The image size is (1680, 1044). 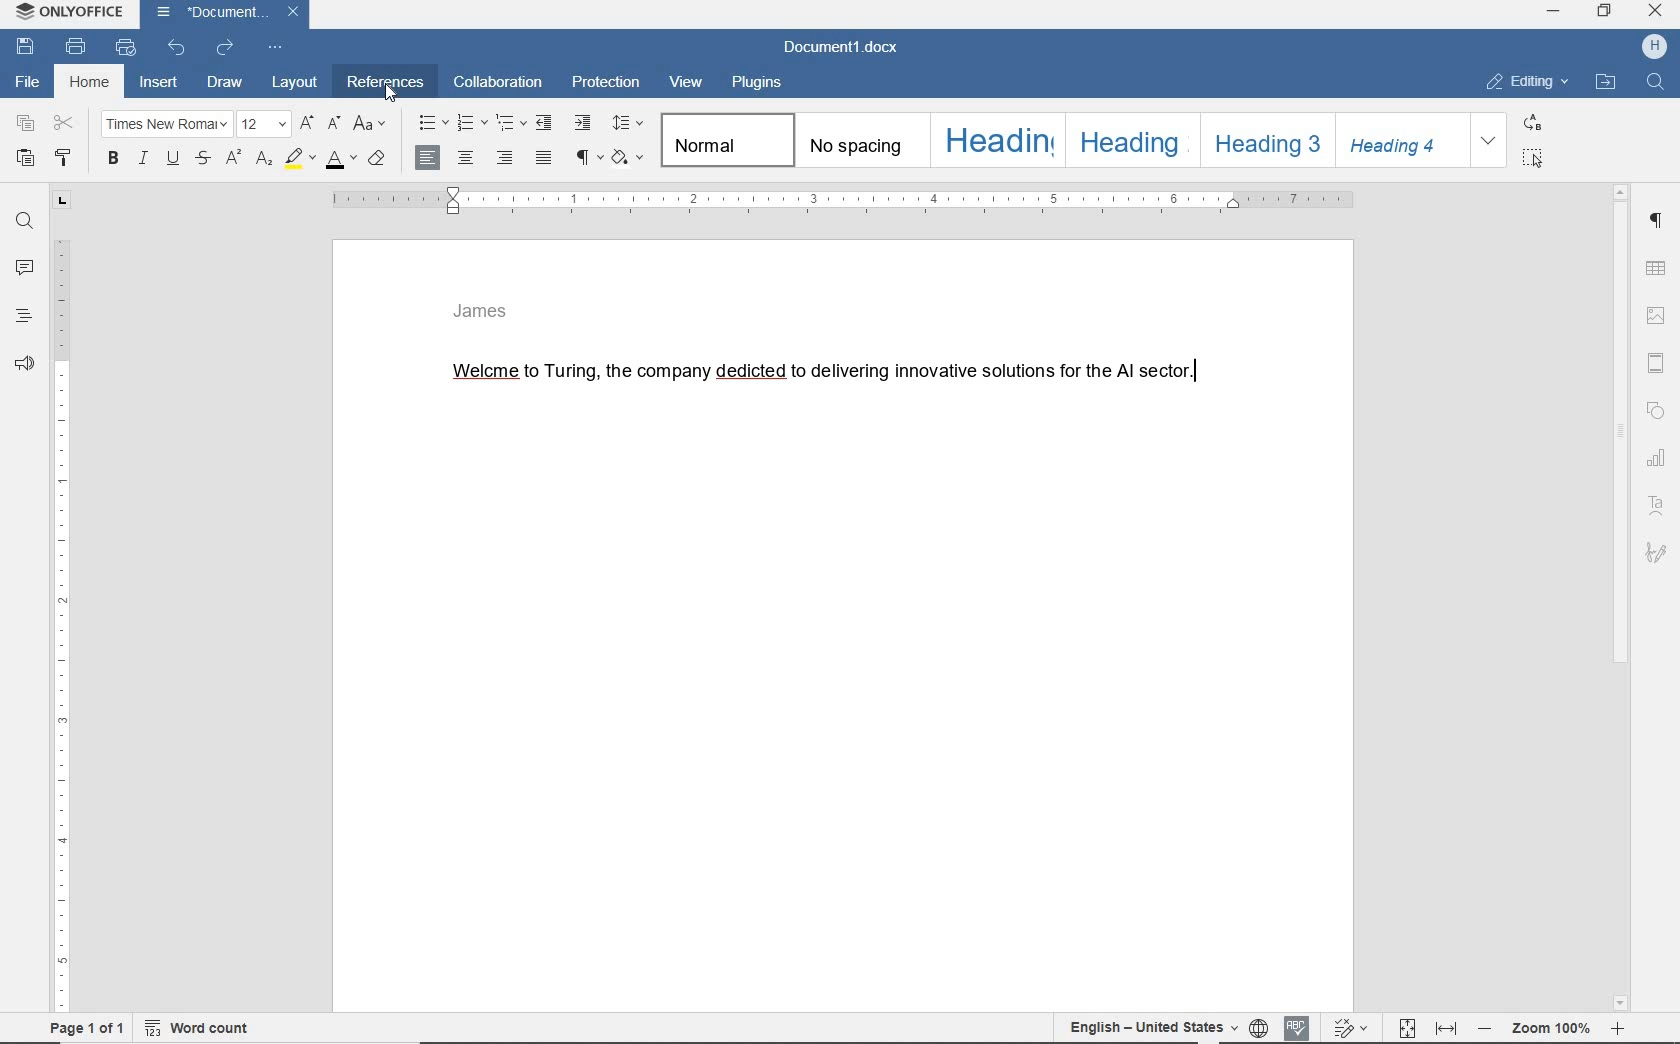 I want to click on view, so click(x=689, y=81).